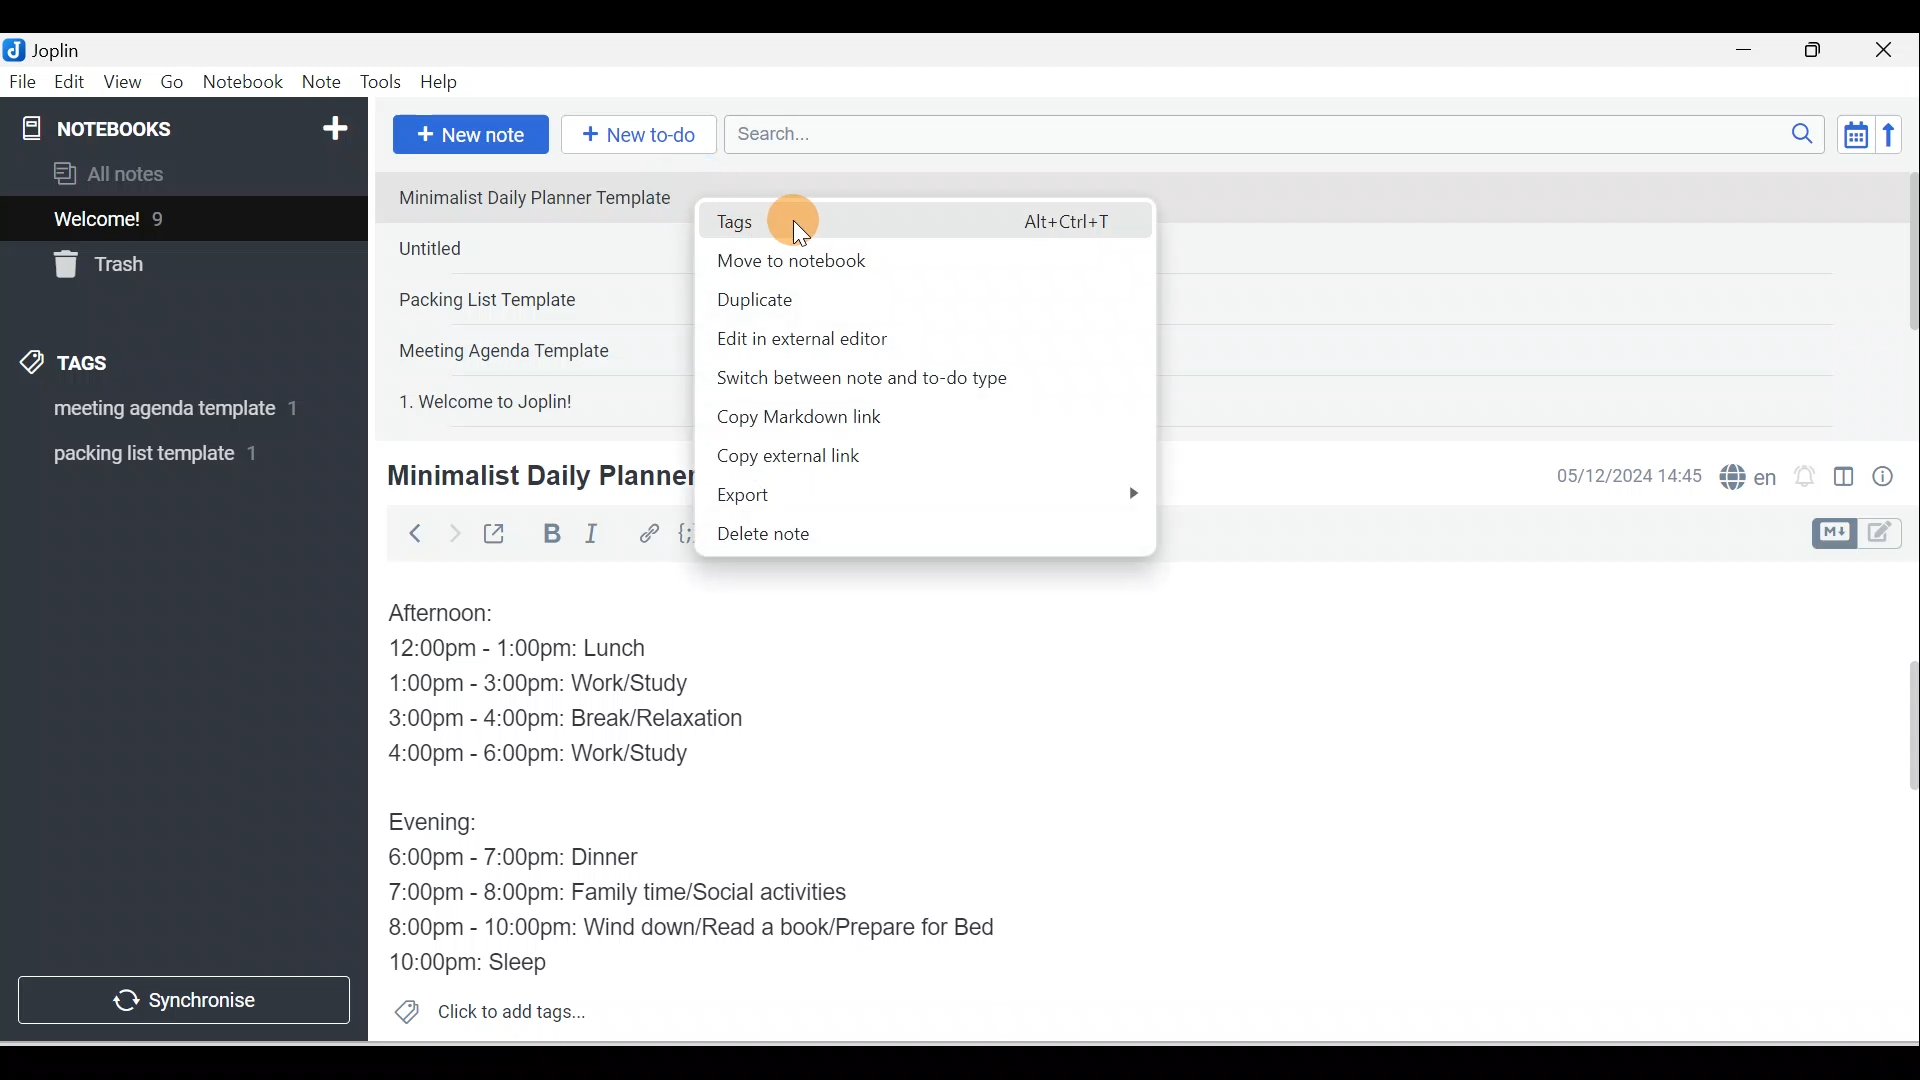  What do you see at coordinates (71, 366) in the screenshot?
I see `Tags` at bounding box center [71, 366].